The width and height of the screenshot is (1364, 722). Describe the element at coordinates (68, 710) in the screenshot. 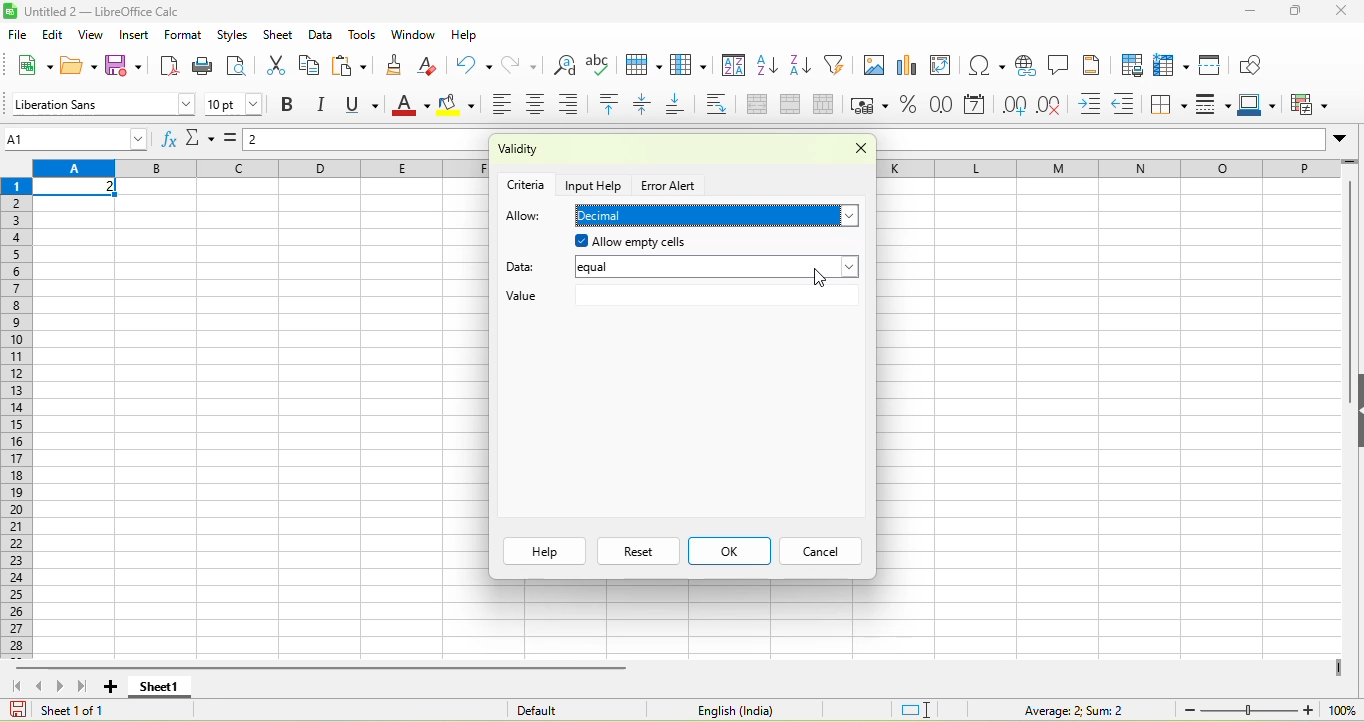

I see `sheet 1 0f 1` at that location.